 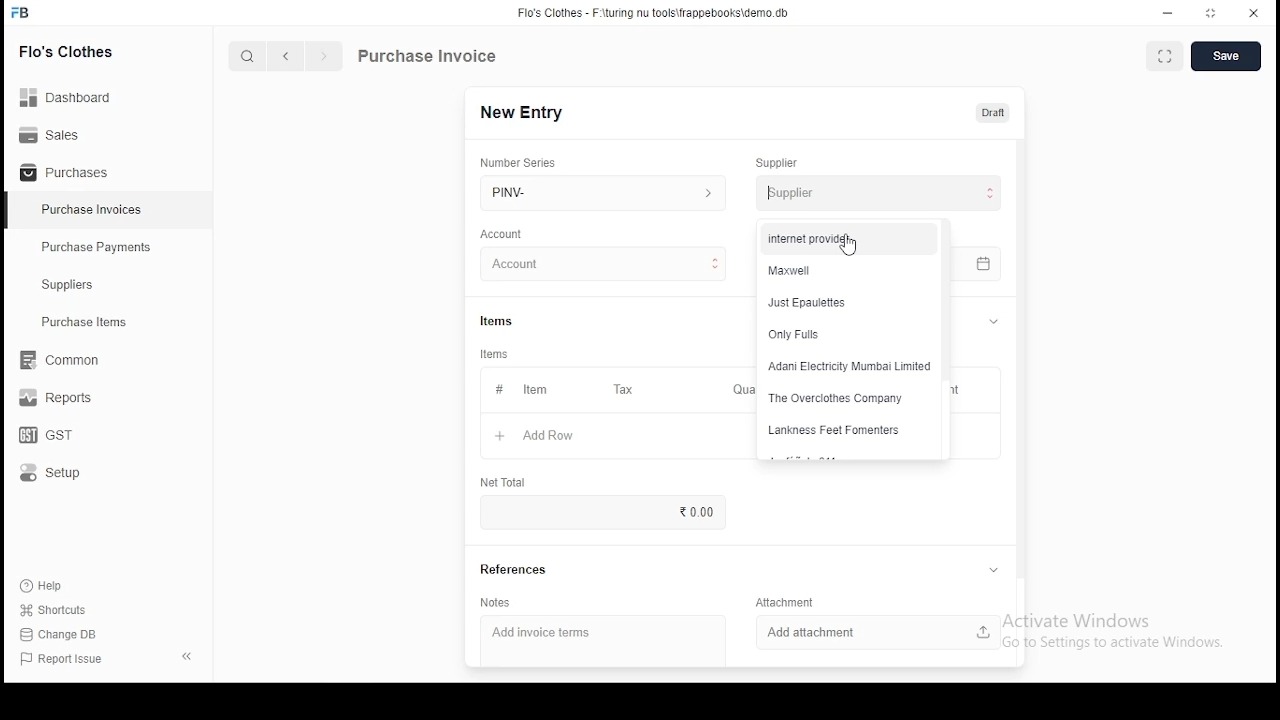 What do you see at coordinates (499, 437) in the screenshot?
I see `+` at bounding box center [499, 437].